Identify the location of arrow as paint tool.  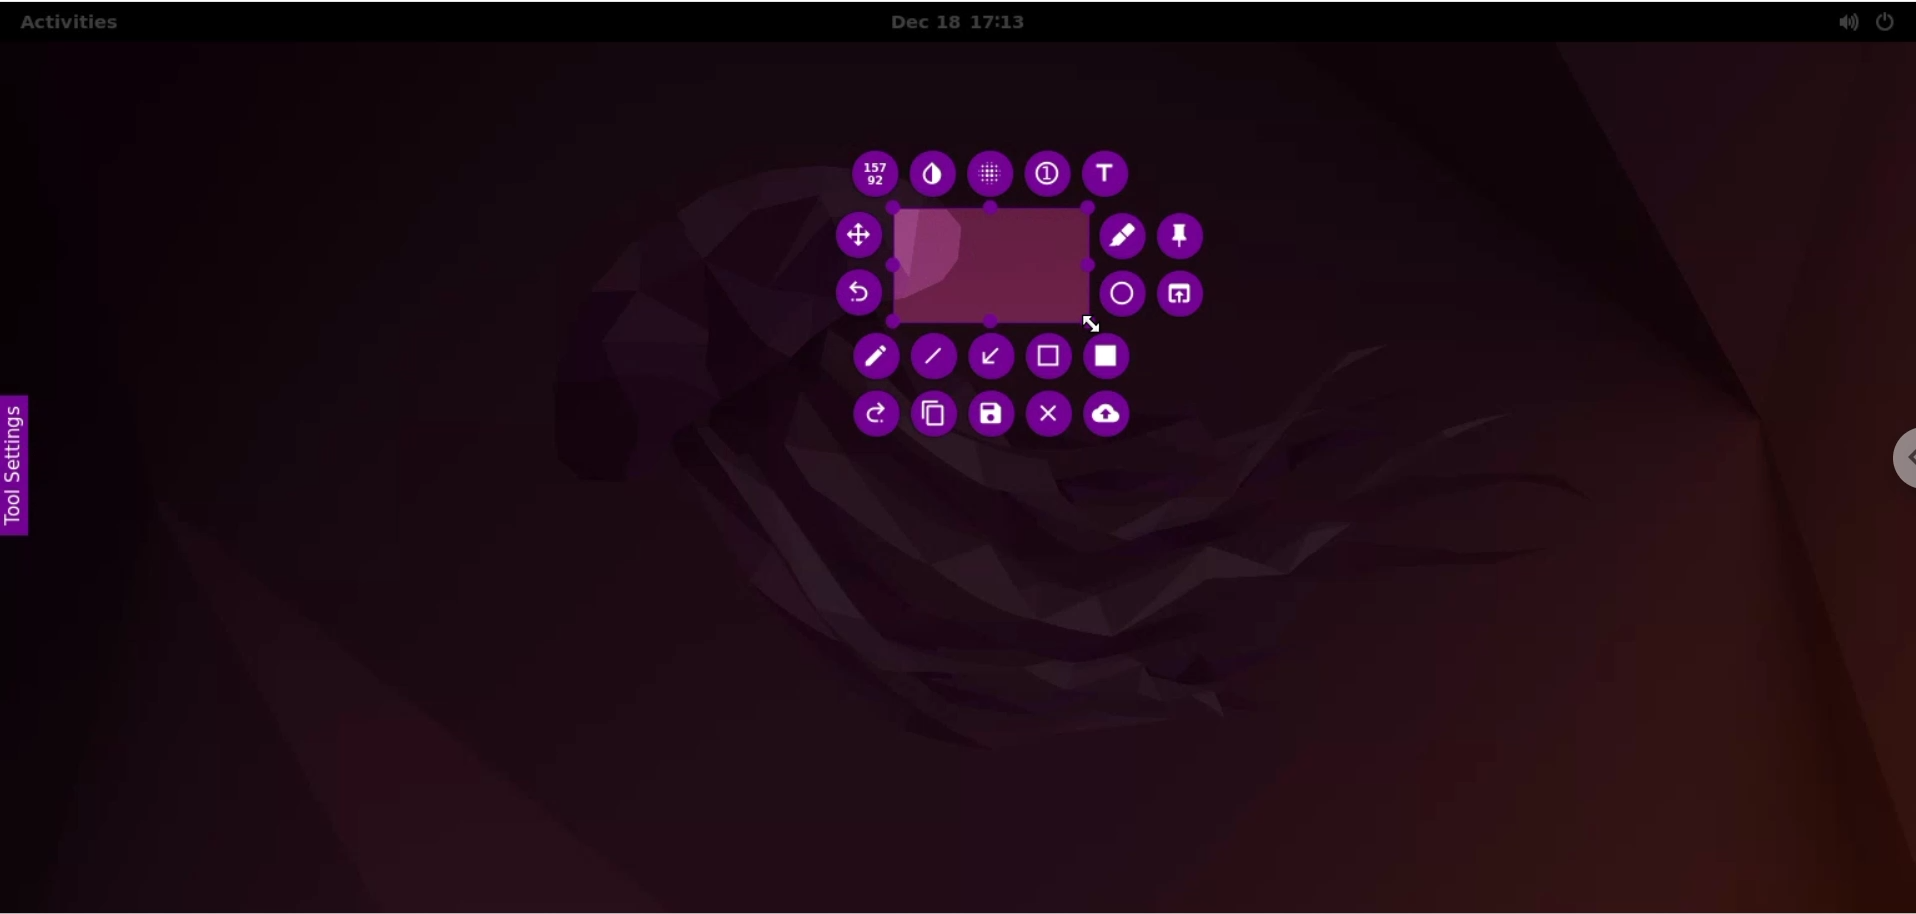
(995, 356).